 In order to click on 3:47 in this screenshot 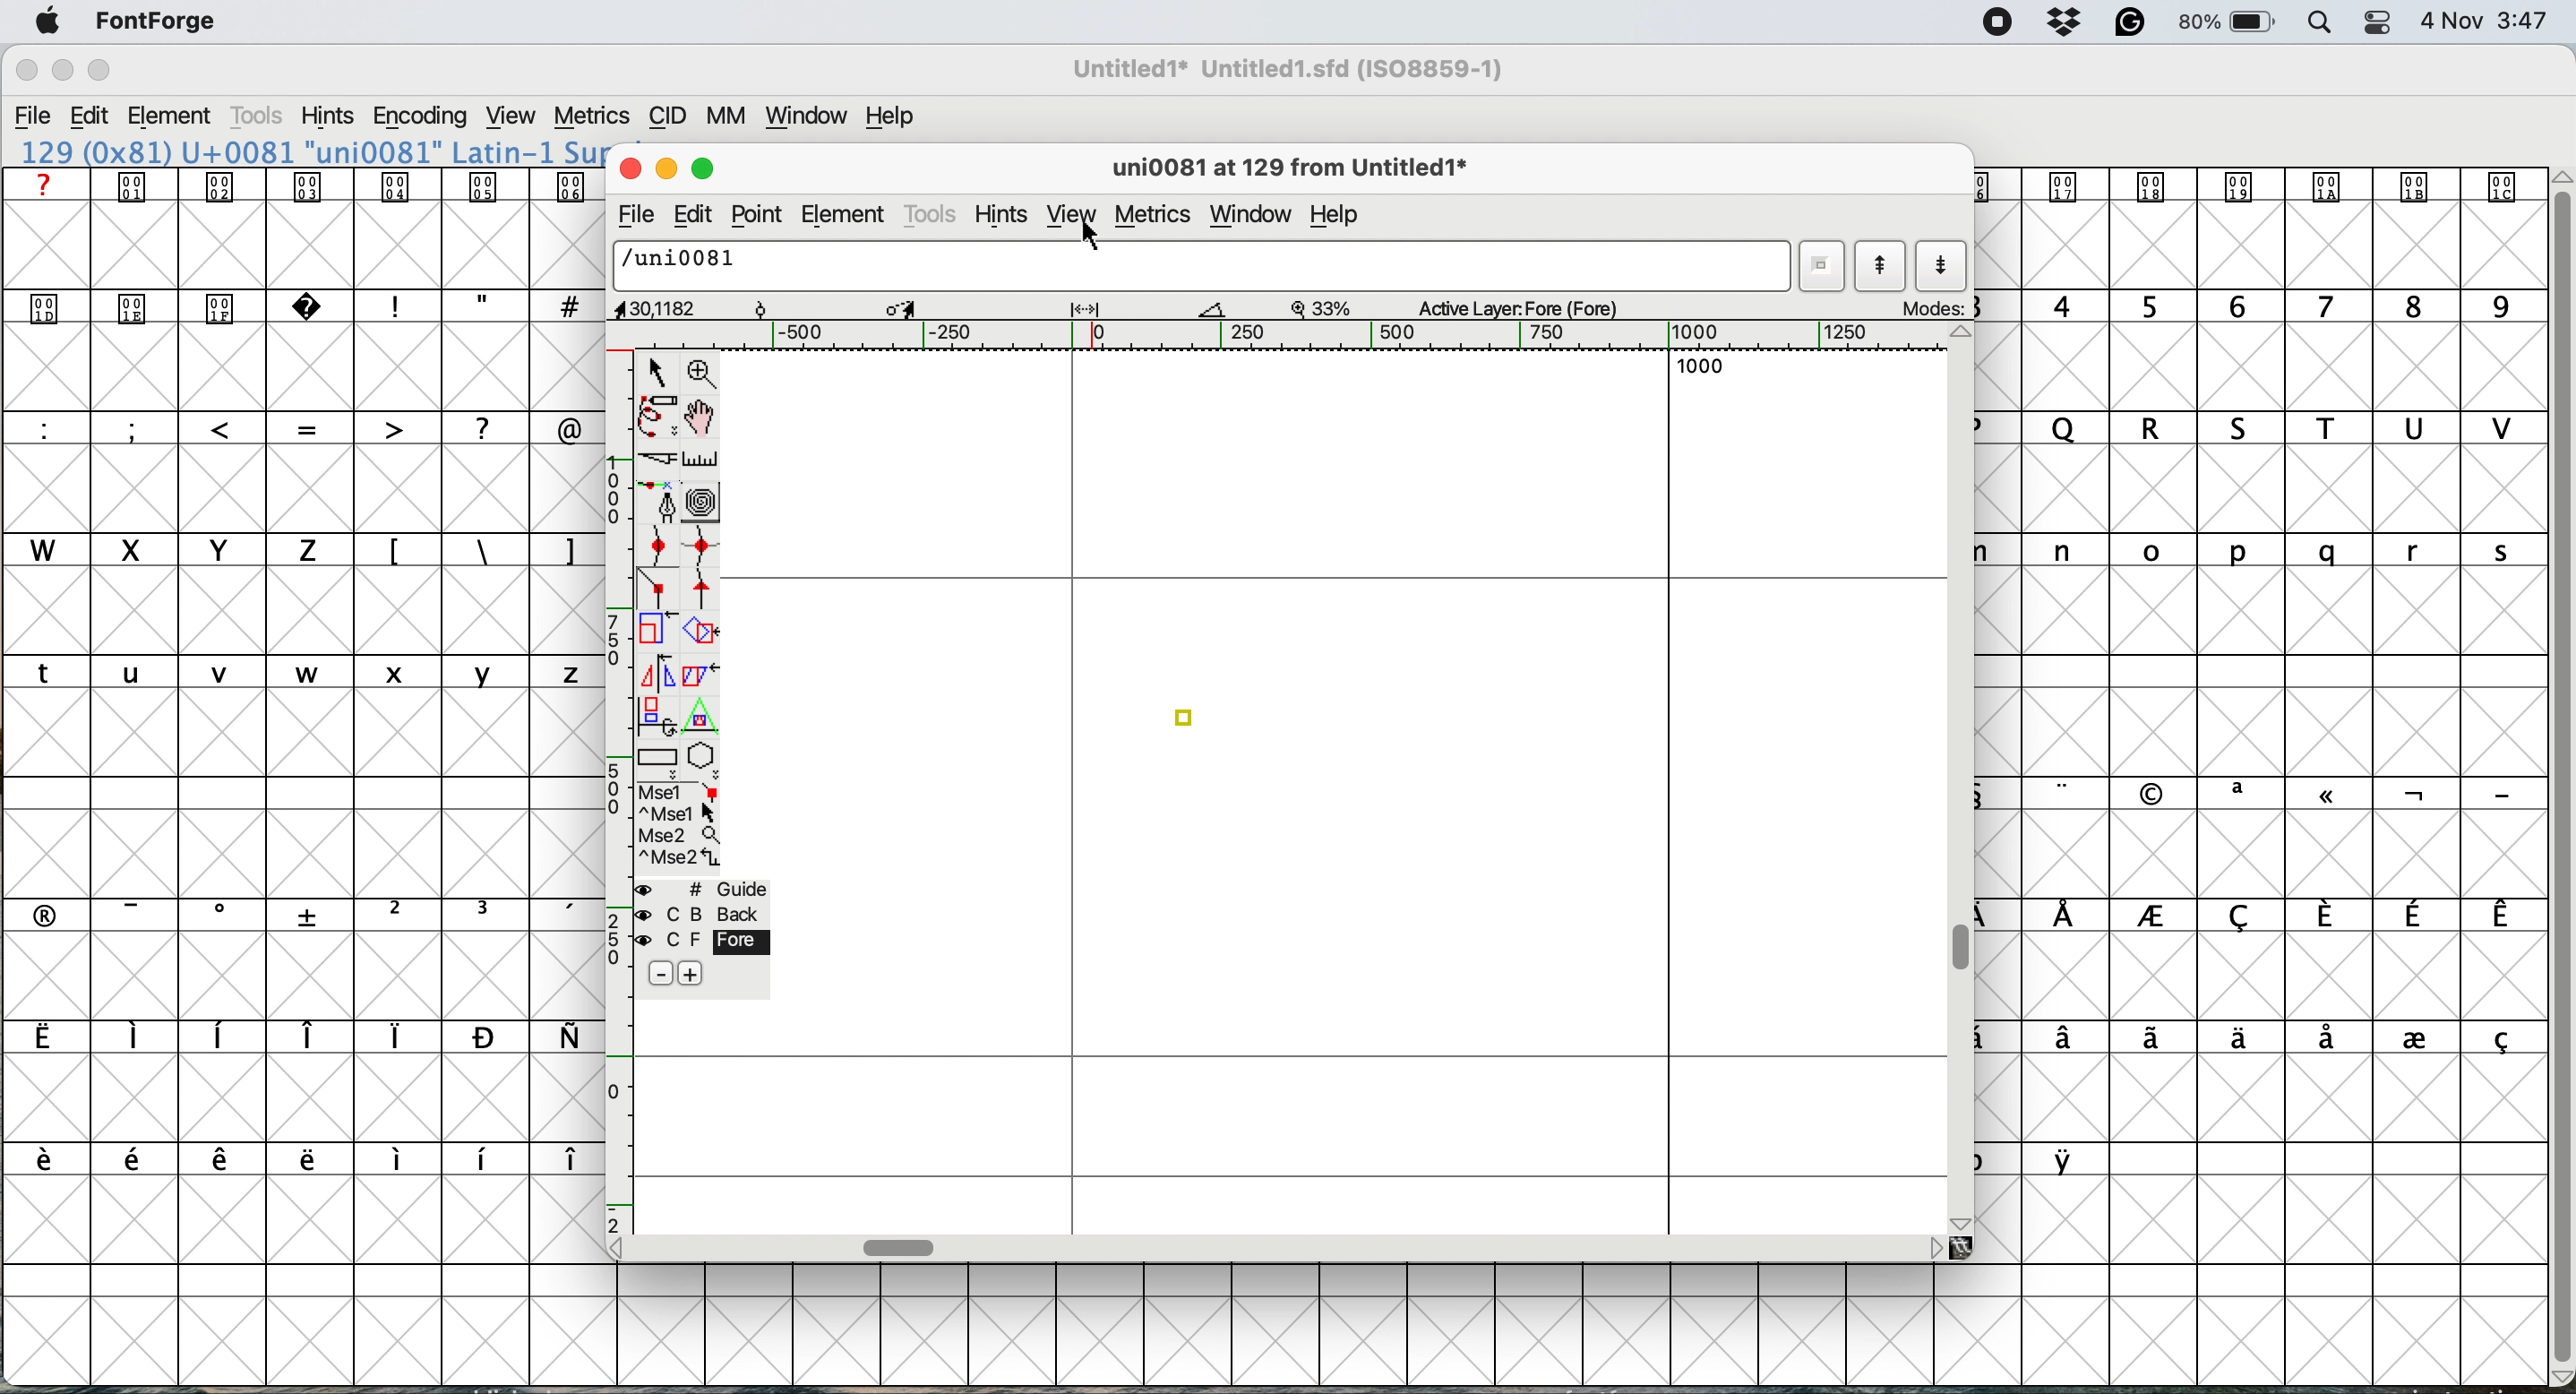, I will do `click(2521, 23)`.